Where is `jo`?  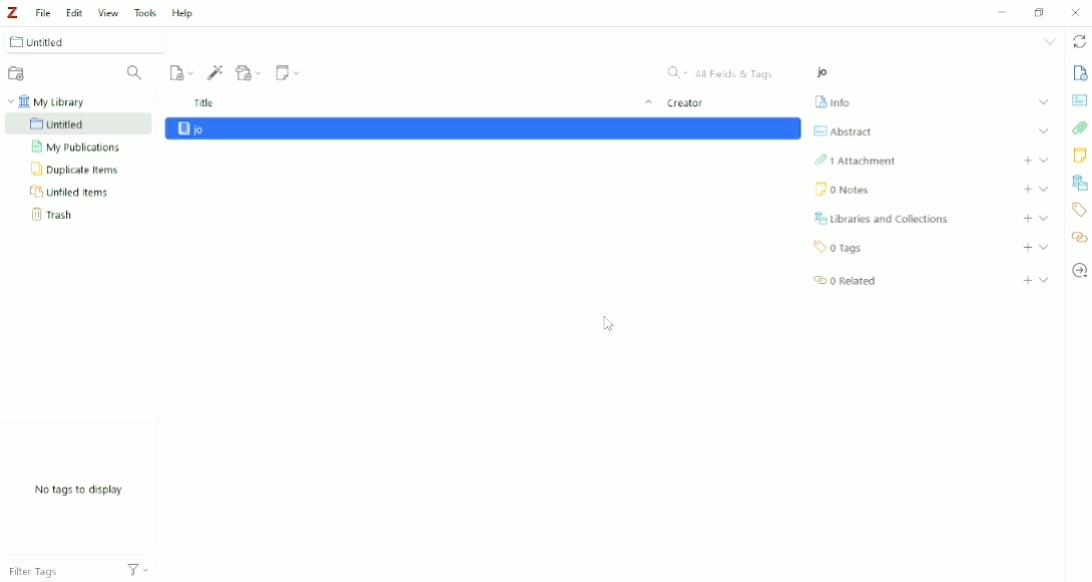
jo is located at coordinates (826, 73).